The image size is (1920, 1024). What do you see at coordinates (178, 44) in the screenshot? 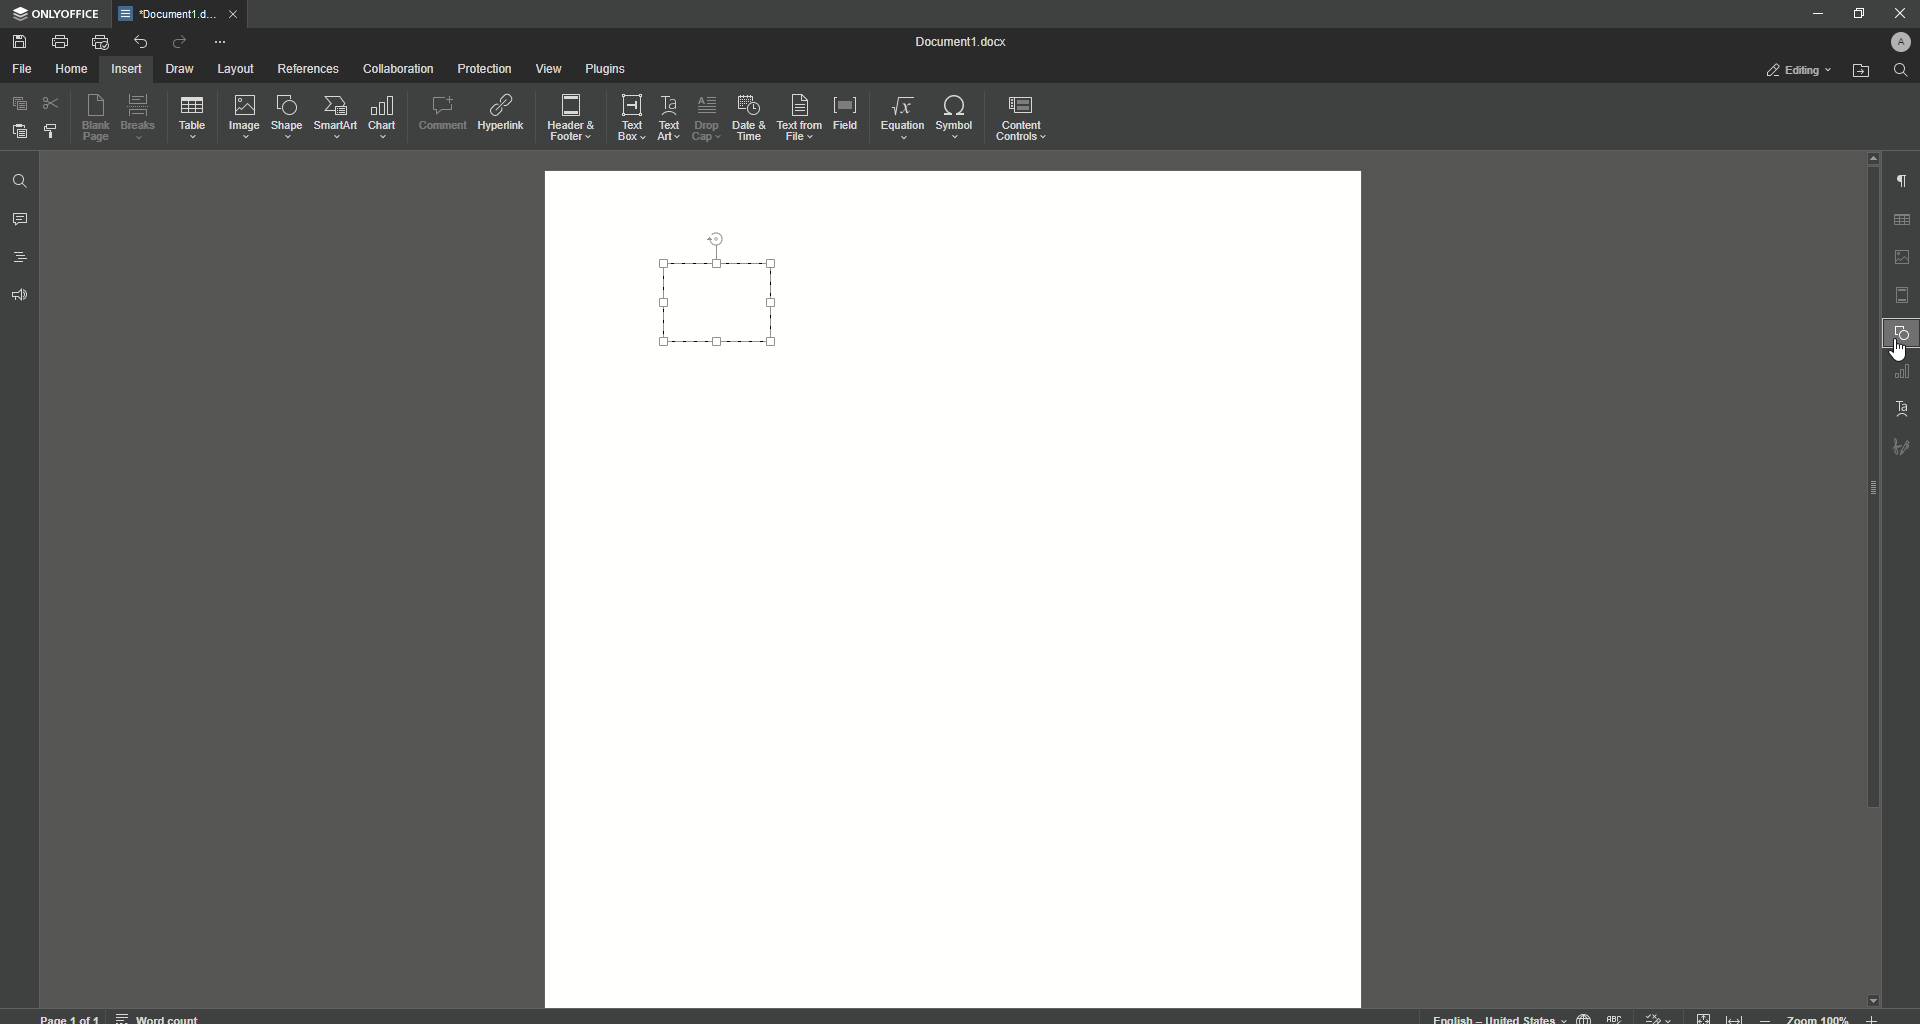
I see `Redo` at bounding box center [178, 44].